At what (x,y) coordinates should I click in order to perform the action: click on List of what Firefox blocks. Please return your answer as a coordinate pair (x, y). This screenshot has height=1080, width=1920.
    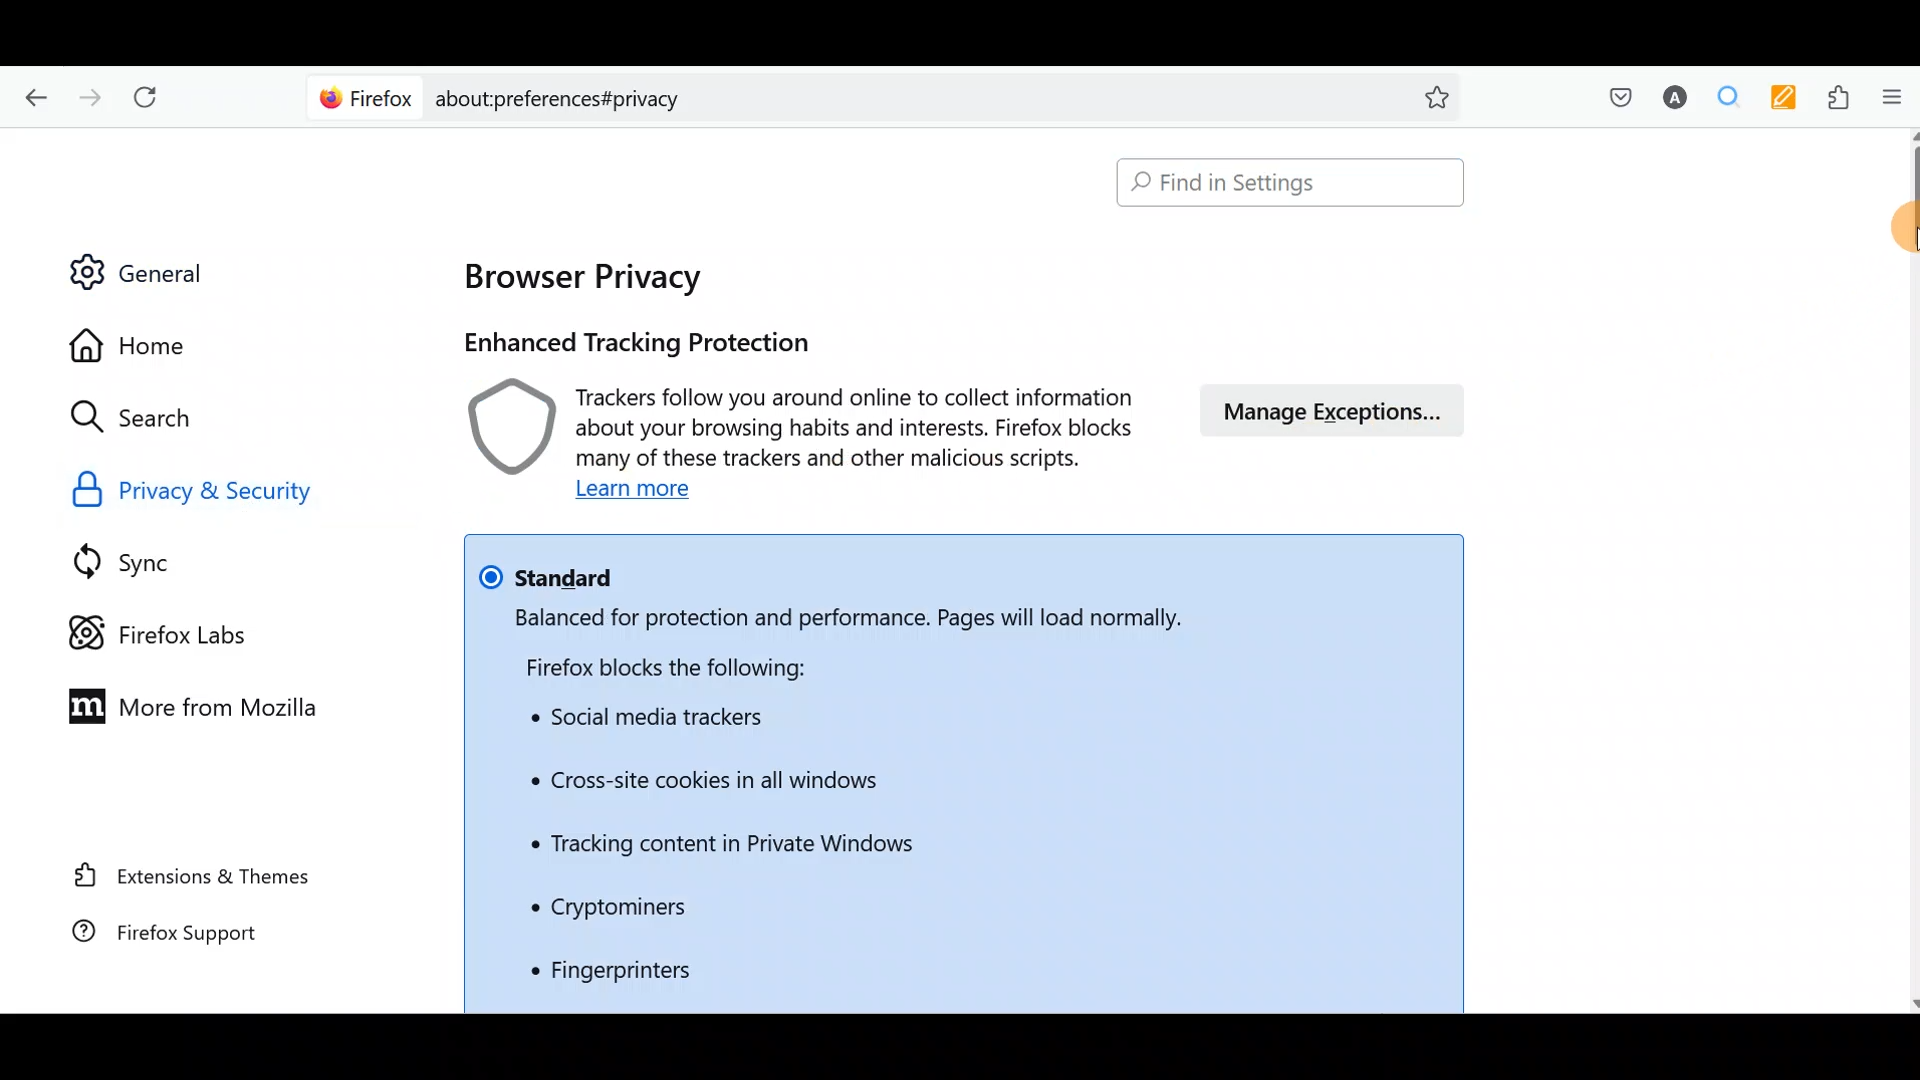
    Looking at the image, I should click on (964, 774).